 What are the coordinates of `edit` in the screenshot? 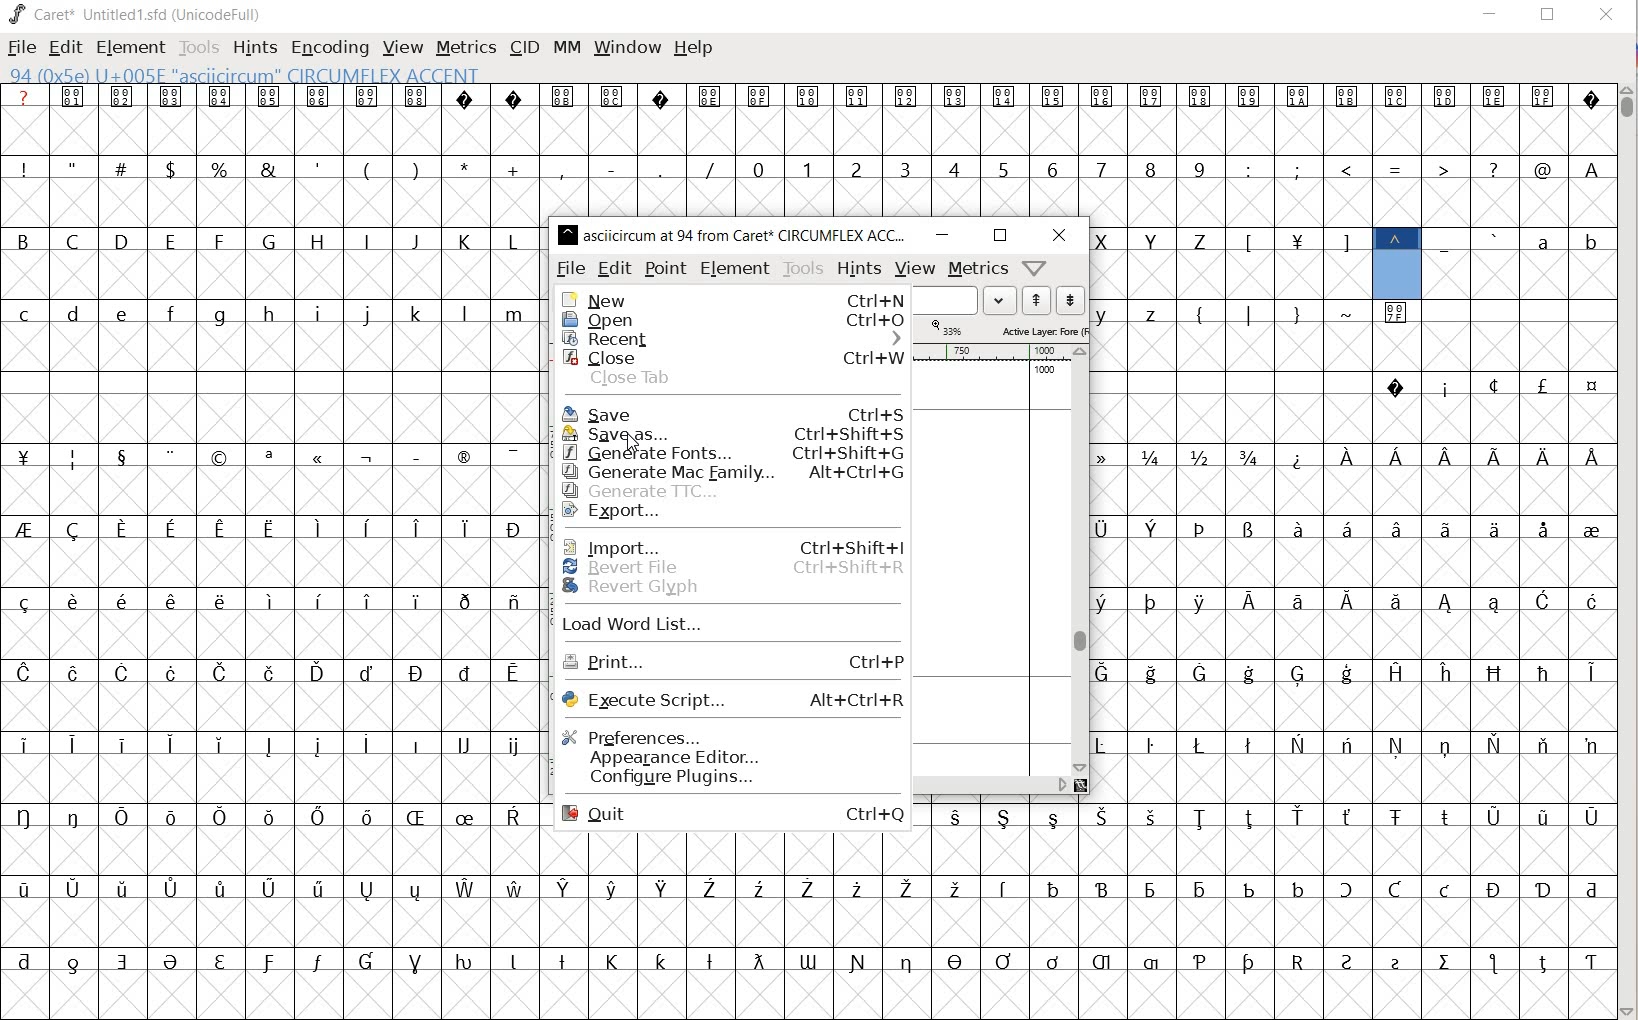 It's located at (614, 269).